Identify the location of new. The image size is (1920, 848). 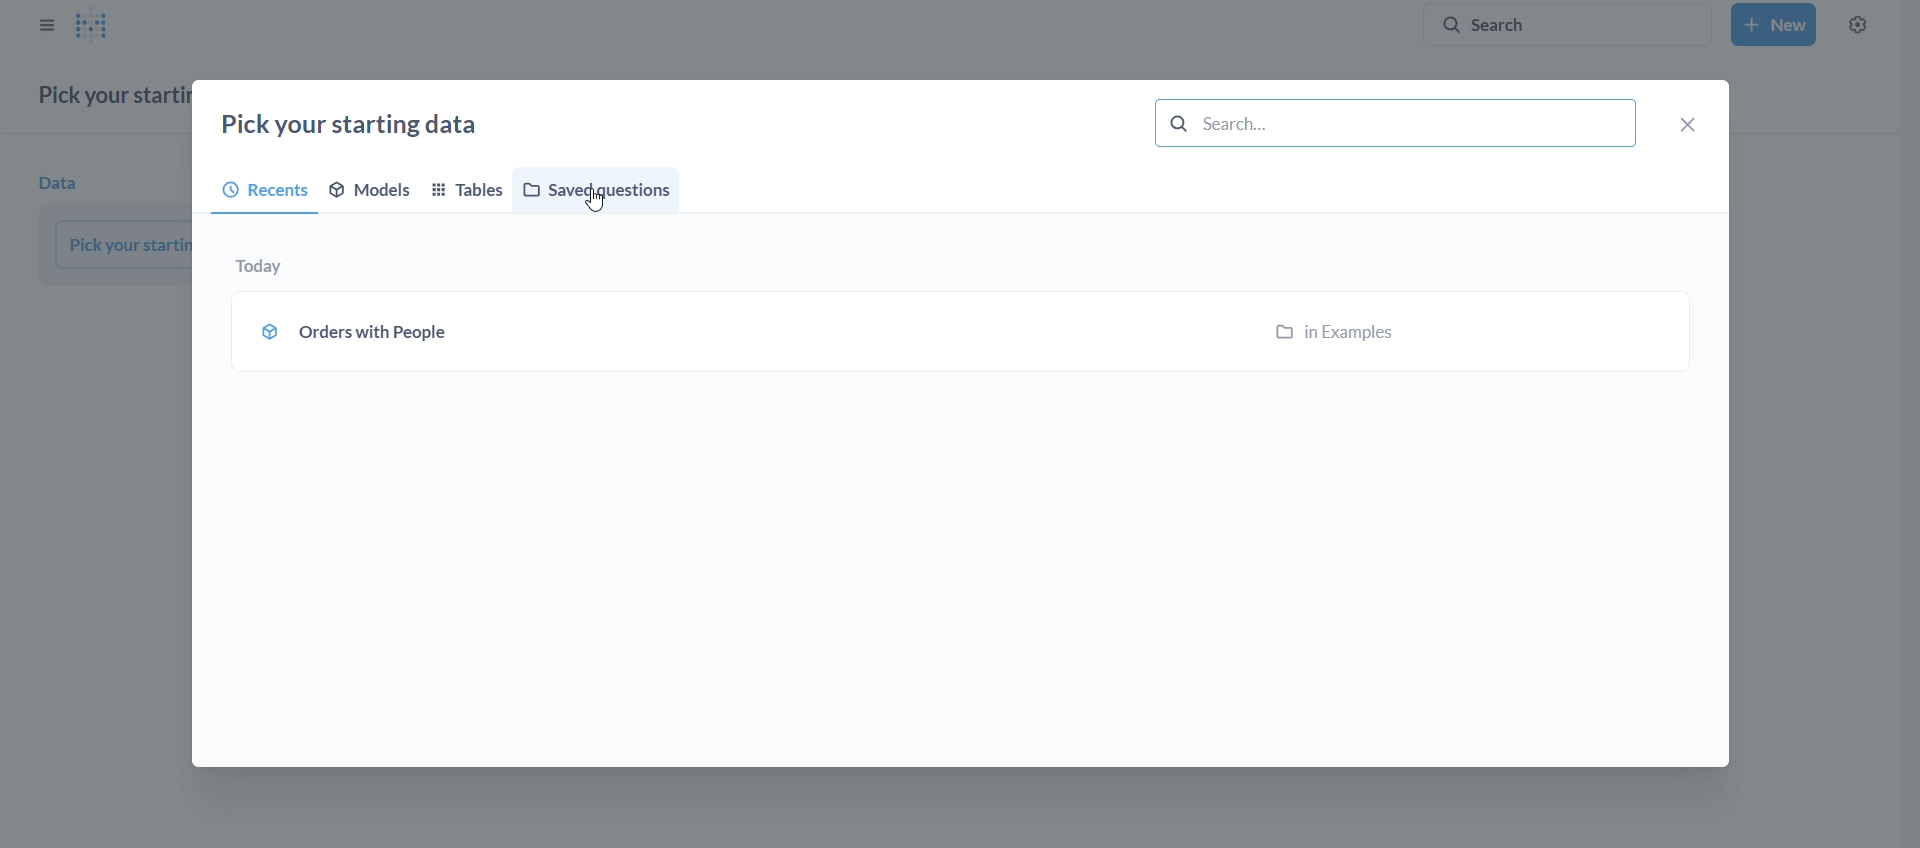
(1773, 24).